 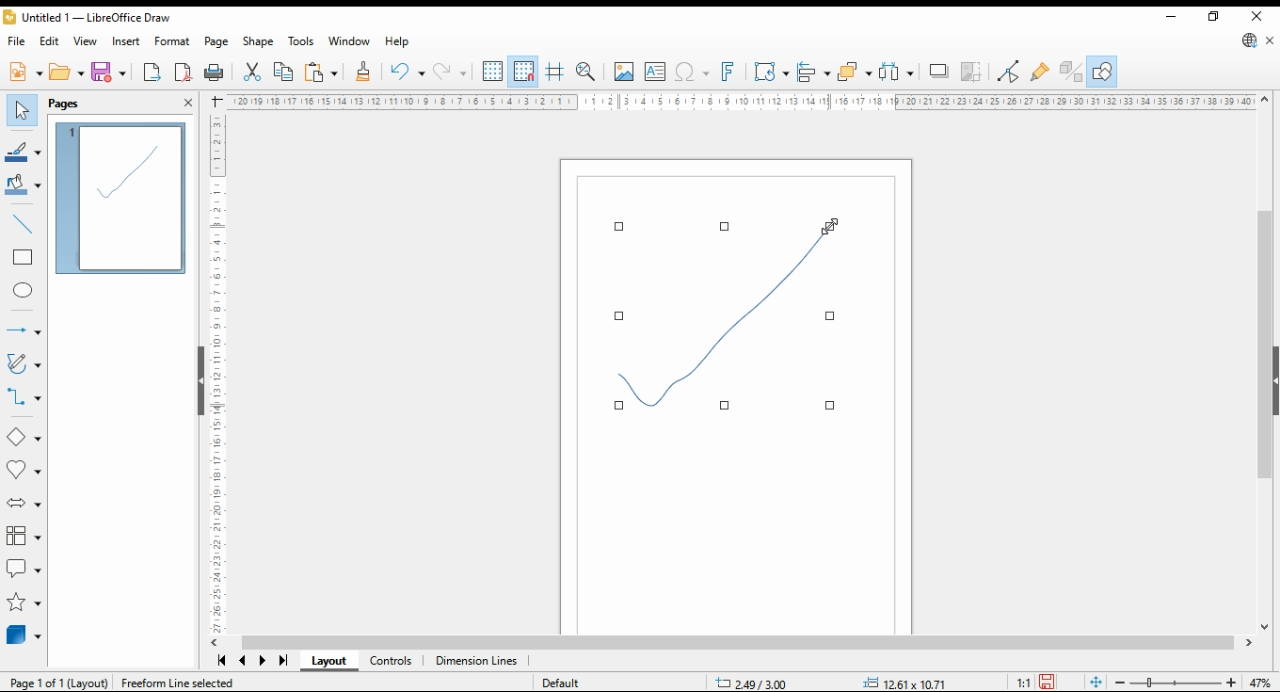 I want to click on open textbox, so click(x=656, y=72).